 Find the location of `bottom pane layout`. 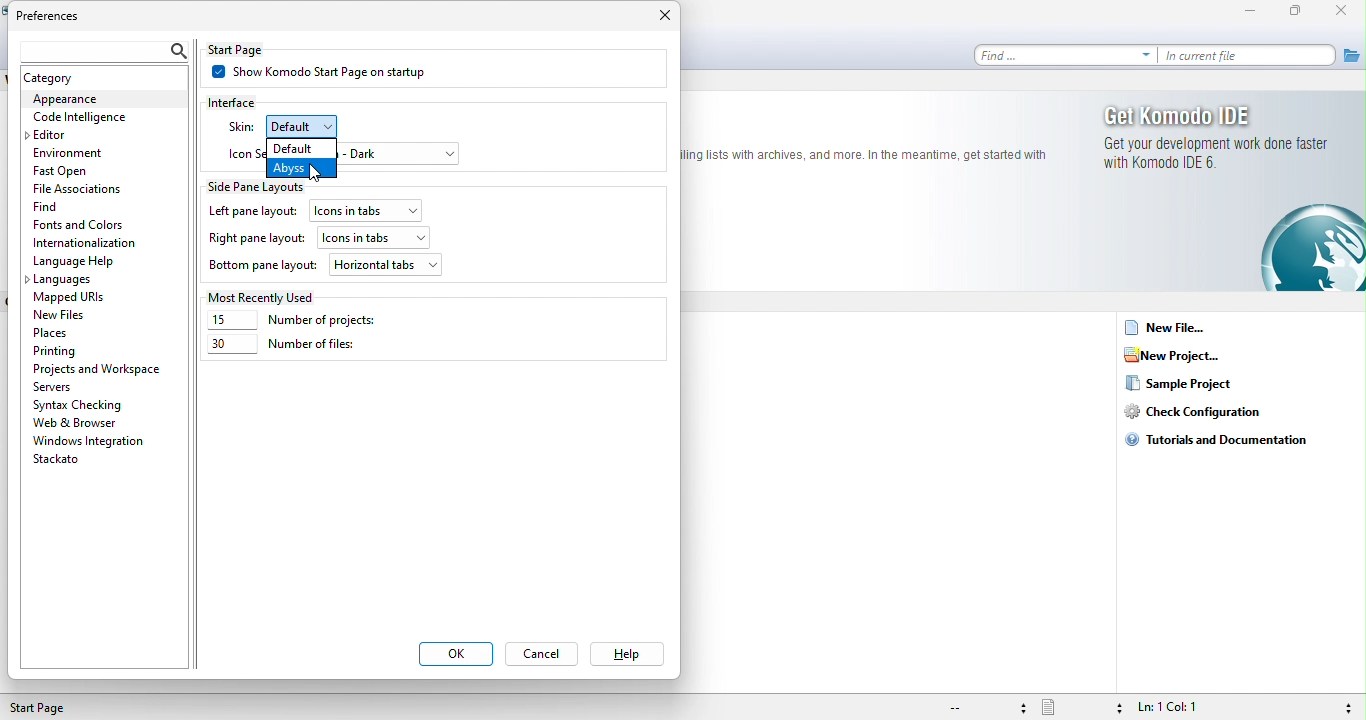

bottom pane layout is located at coordinates (263, 267).